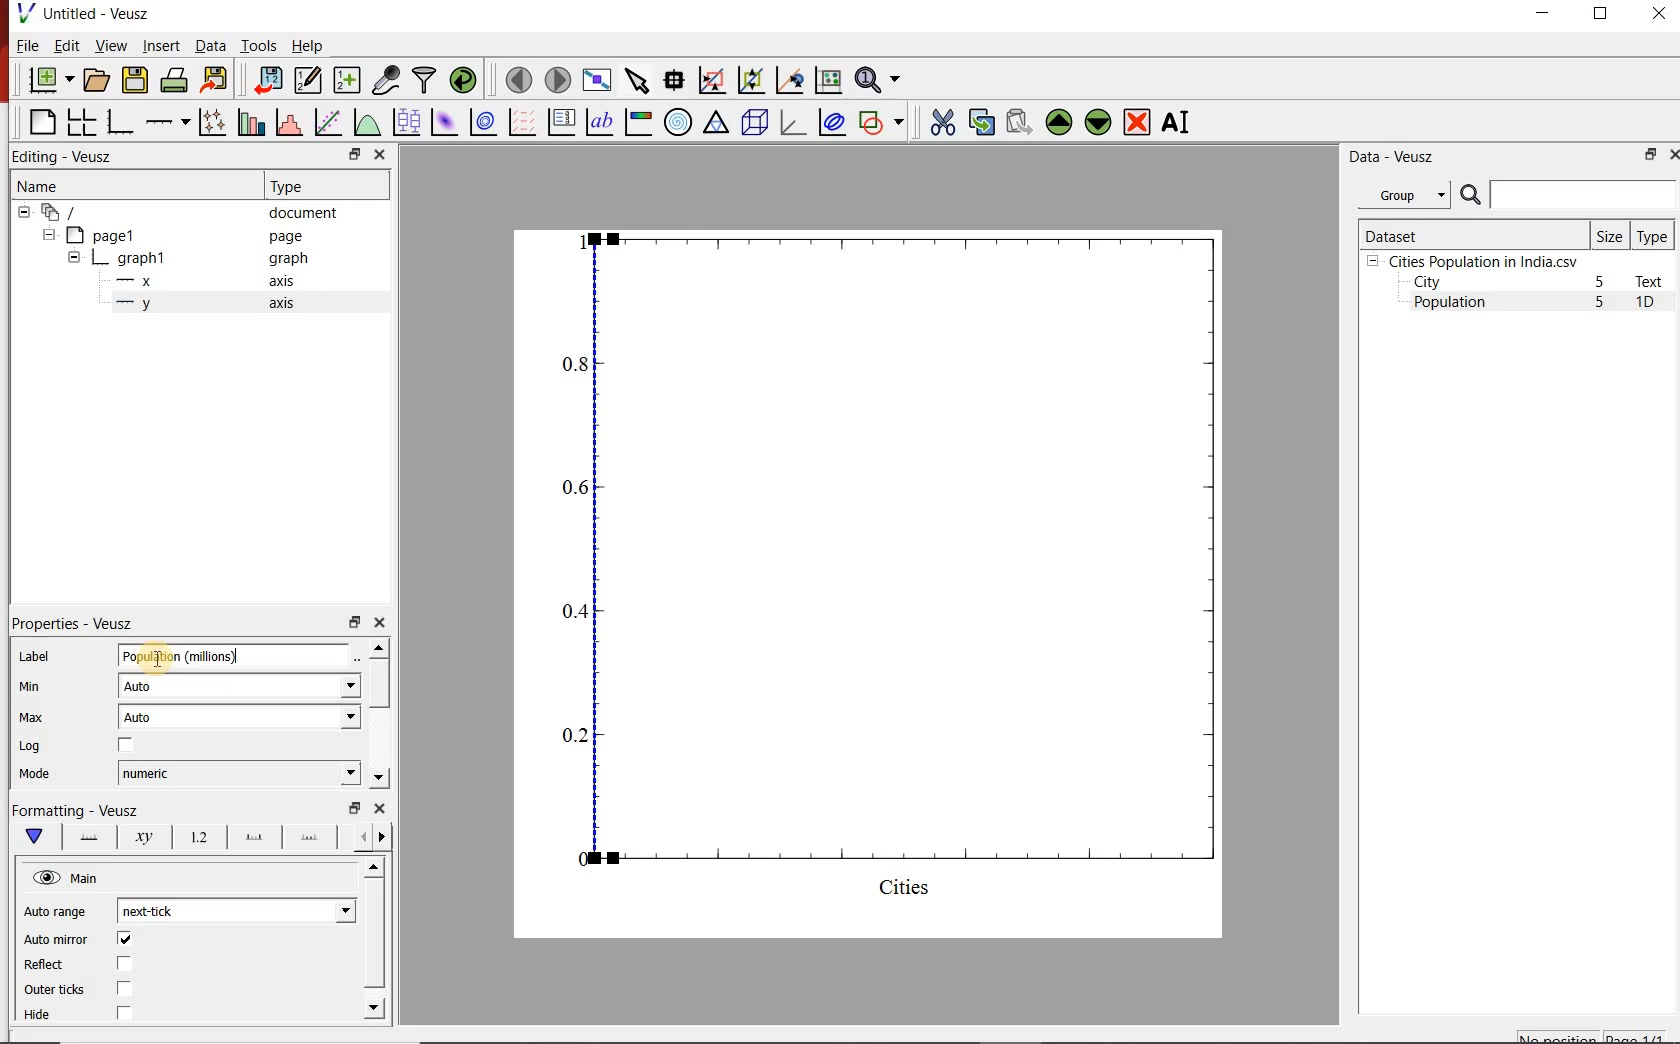 This screenshot has height=1044, width=1680. Describe the element at coordinates (140, 841) in the screenshot. I see `Axis Label` at that location.